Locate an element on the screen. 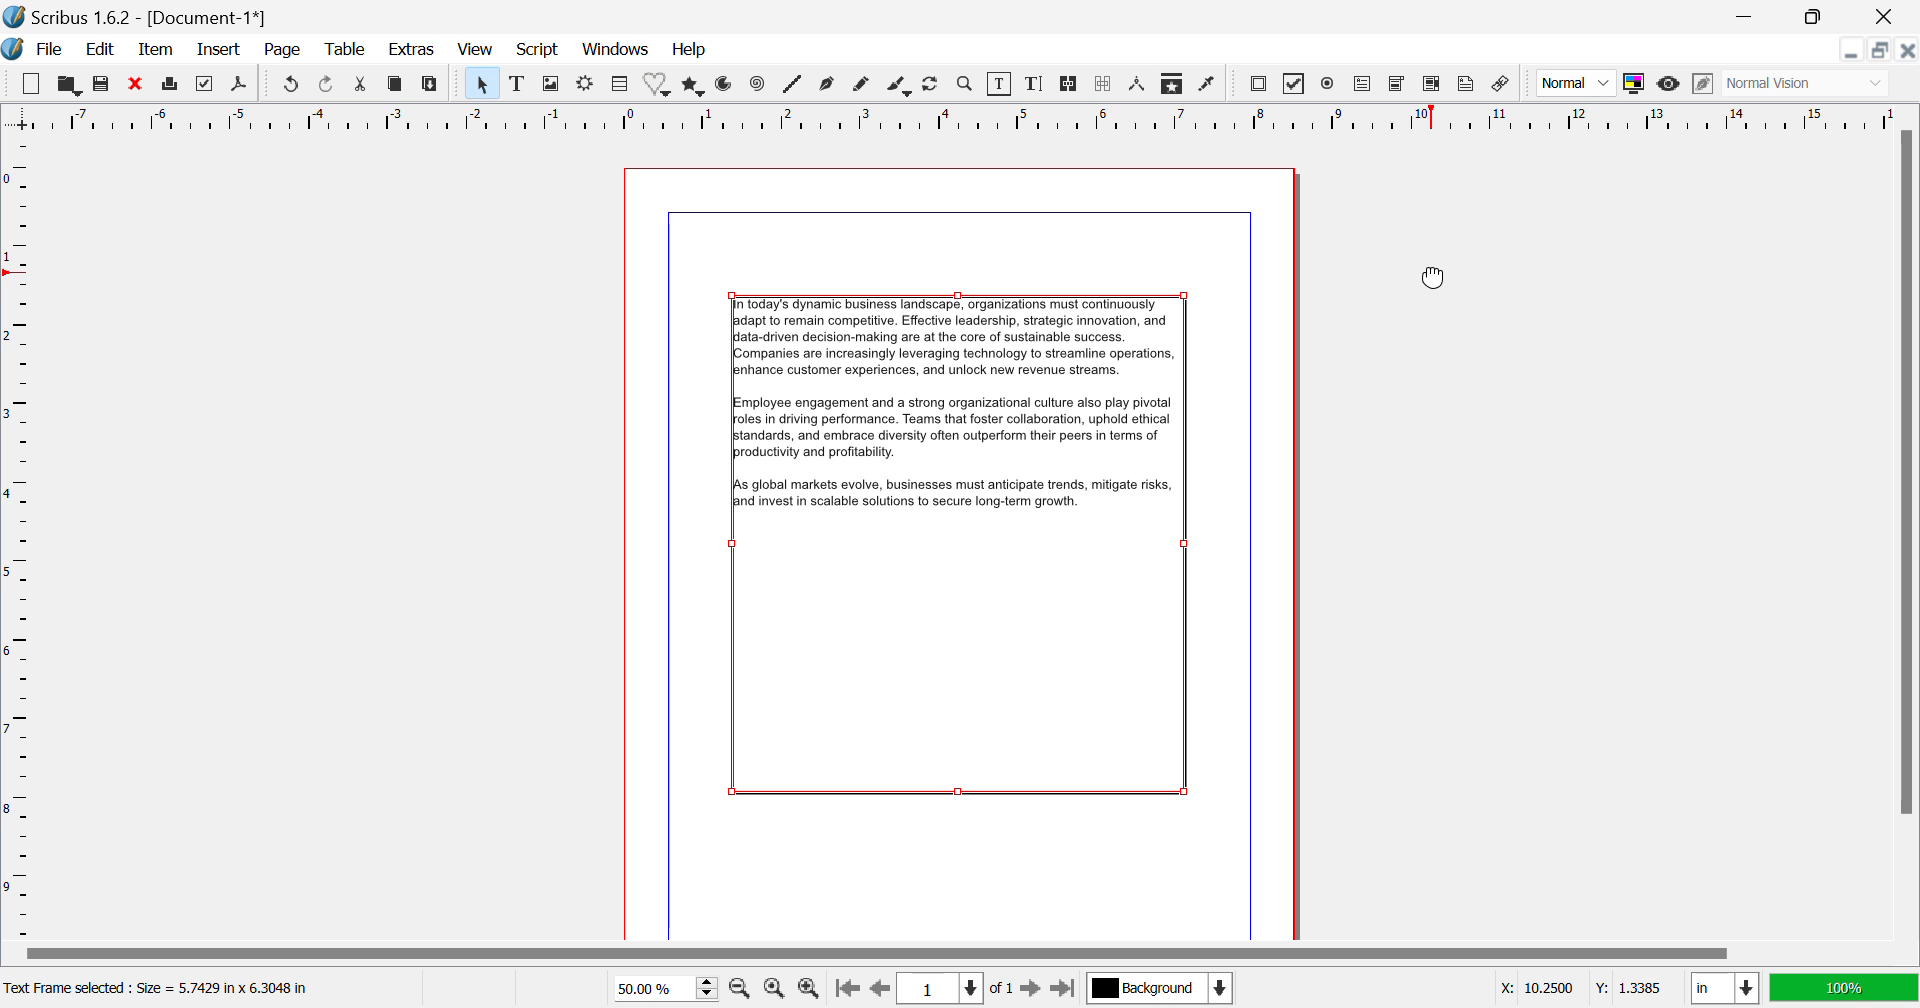 The width and height of the screenshot is (1920, 1008). Delink Text Frames is located at coordinates (1105, 85).